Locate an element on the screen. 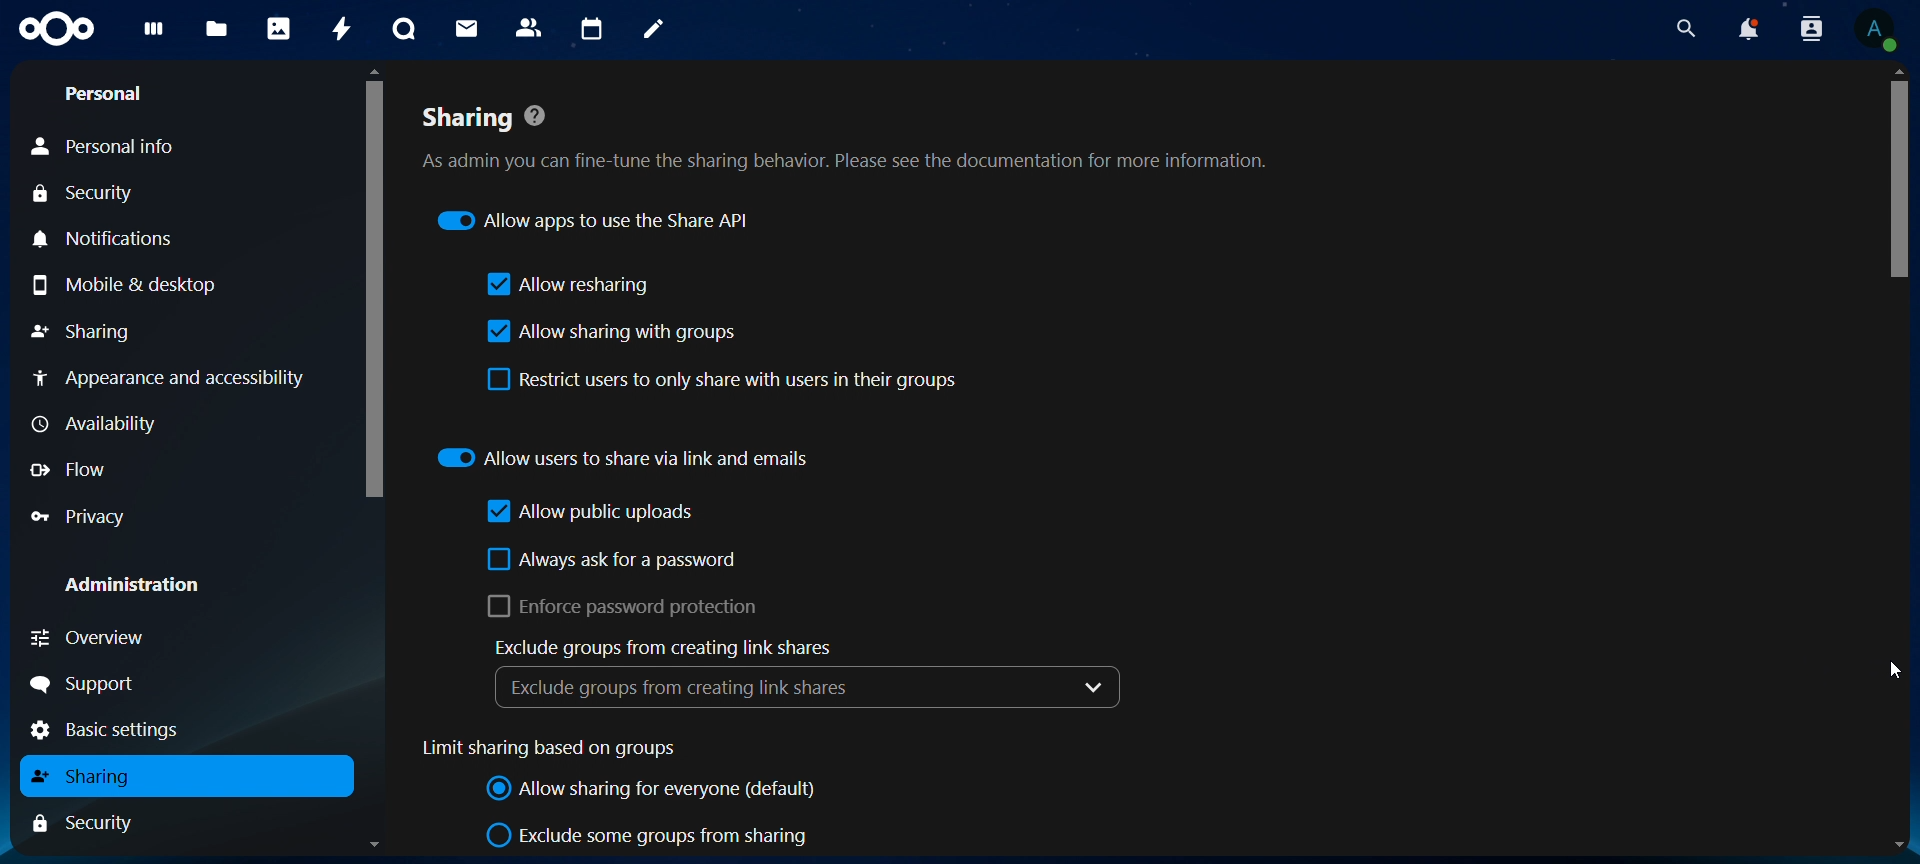 This screenshot has height=864, width=1920. files is located at coordinates (218, 27).